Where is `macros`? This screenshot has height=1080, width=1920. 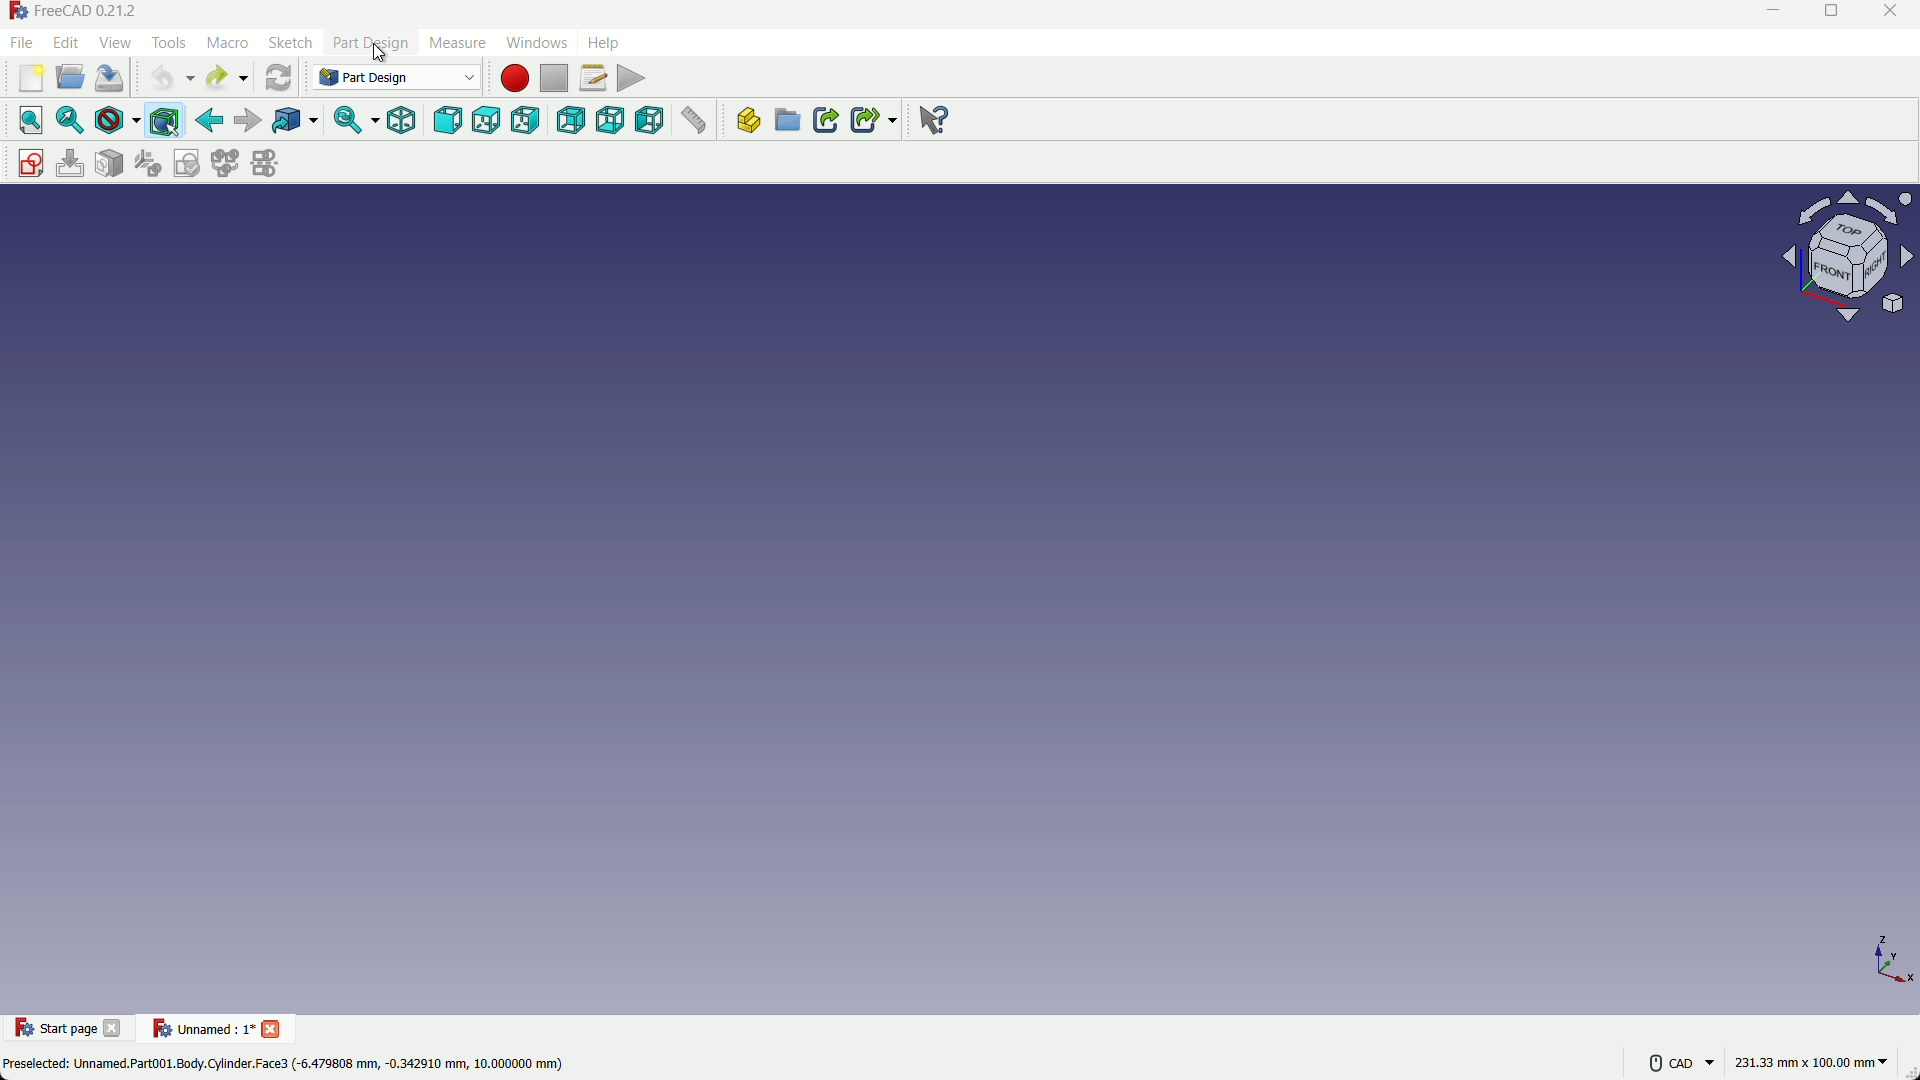 macros is located at coordinates (227, 43).